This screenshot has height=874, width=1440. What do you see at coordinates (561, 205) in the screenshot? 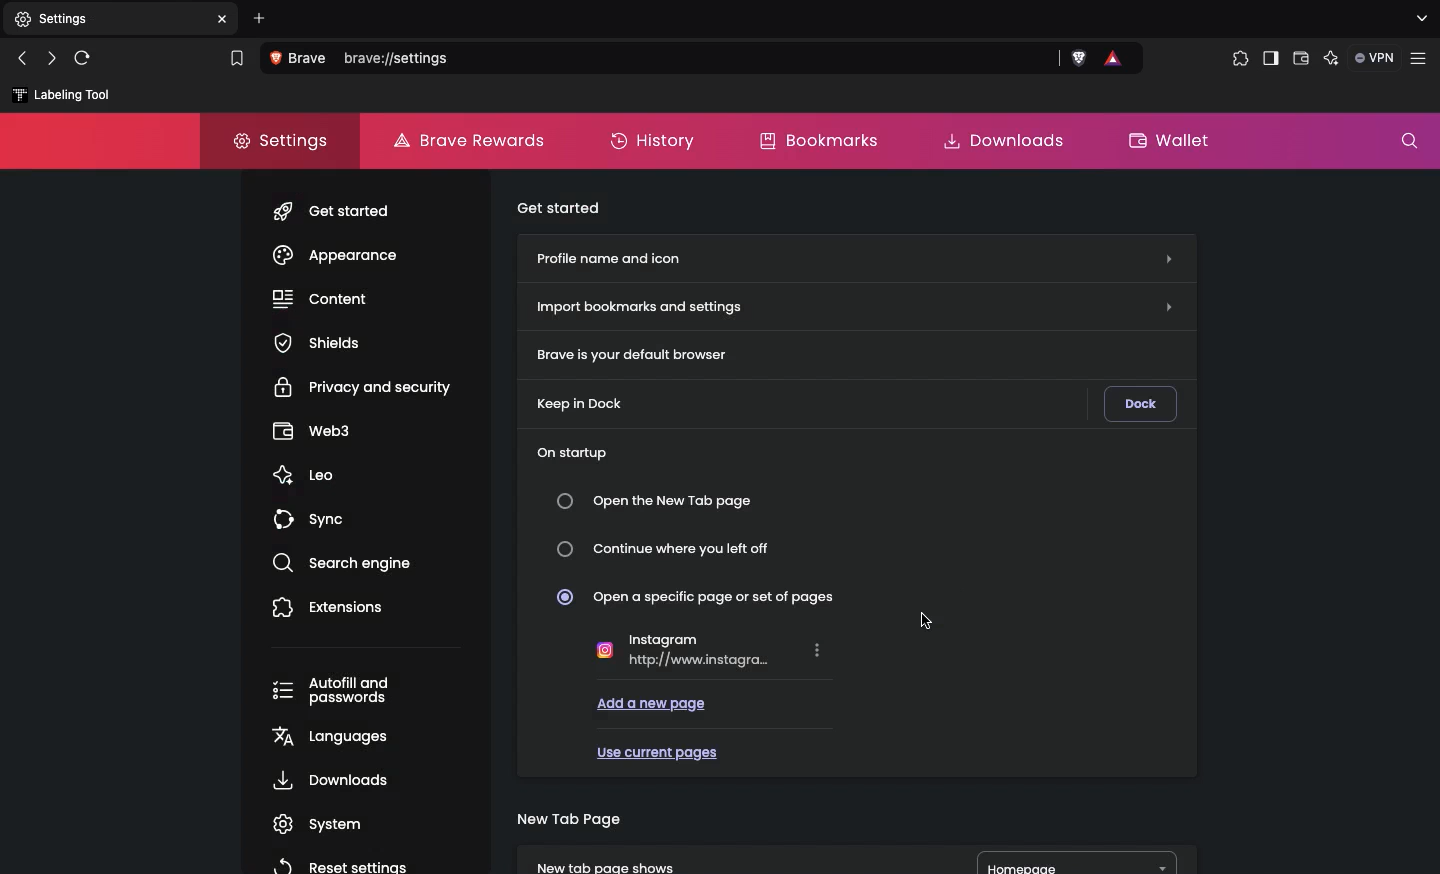
I see `Get started` at bounding box center [561, 205].